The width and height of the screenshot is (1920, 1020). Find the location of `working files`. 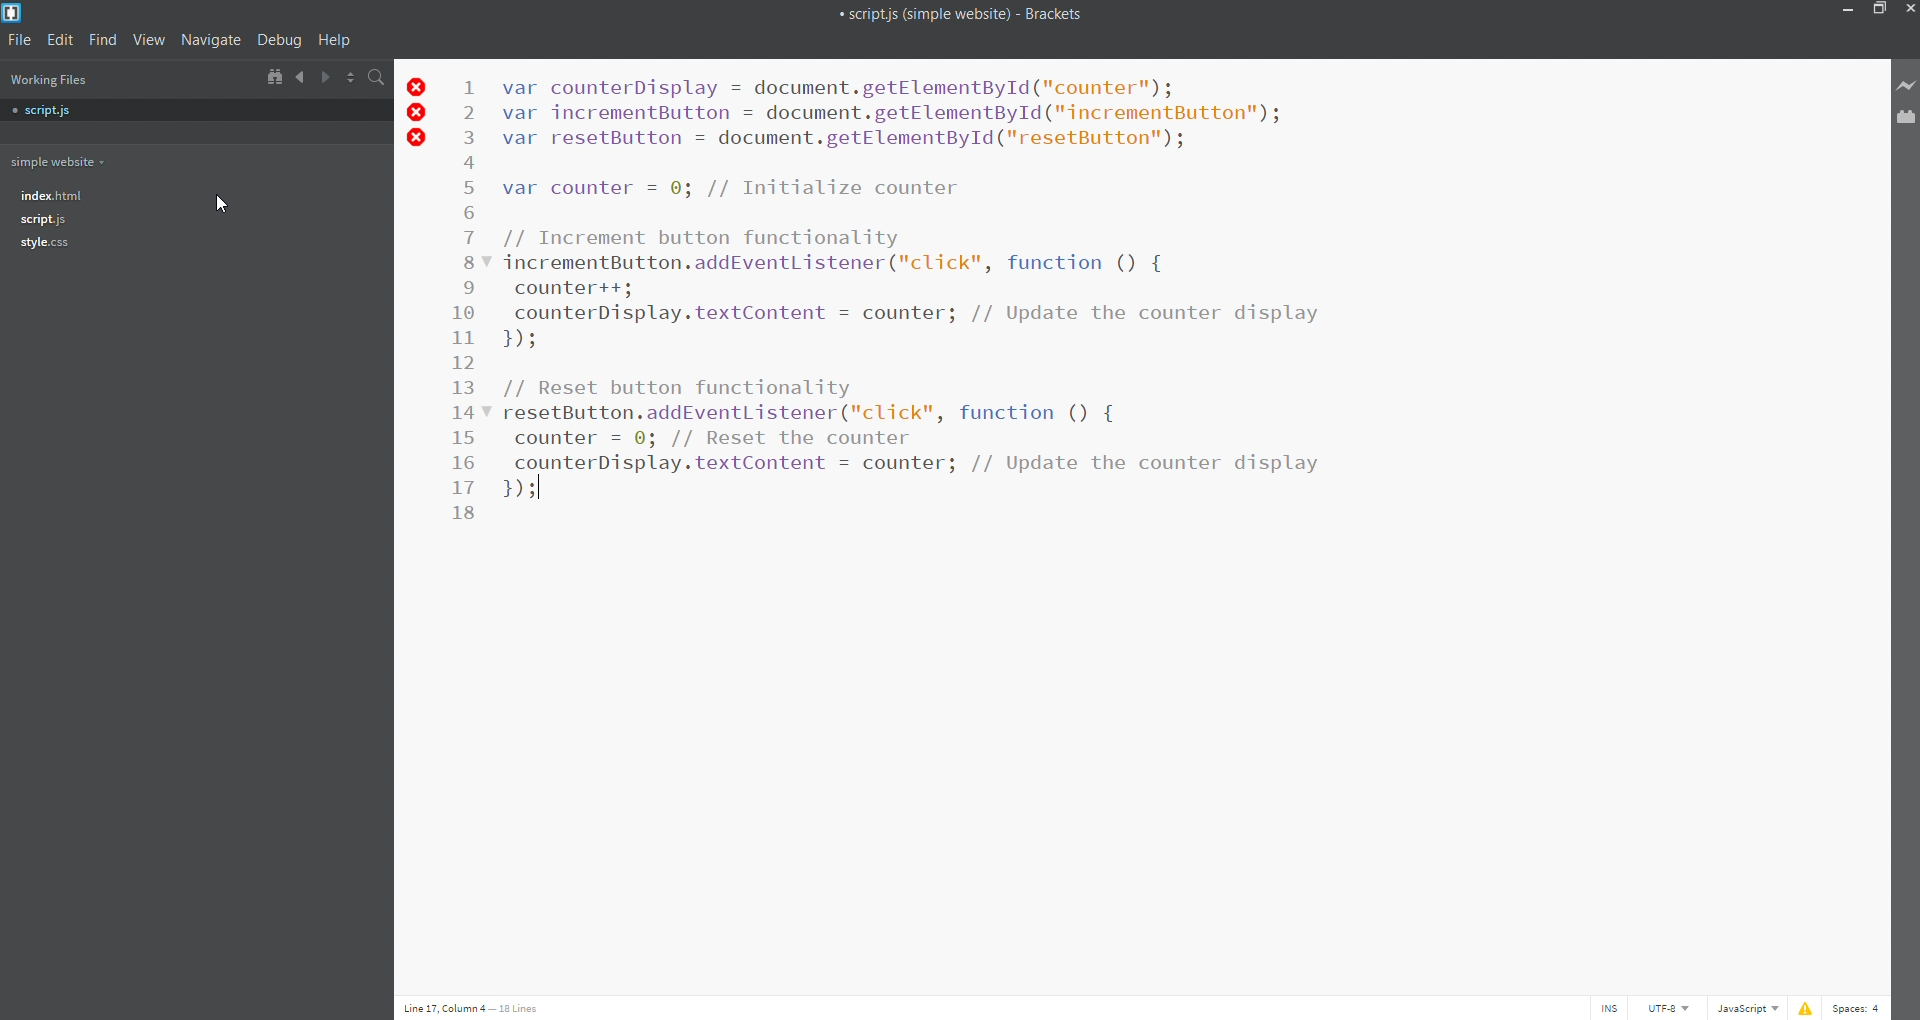

working files is located at coordinates (53, 79).